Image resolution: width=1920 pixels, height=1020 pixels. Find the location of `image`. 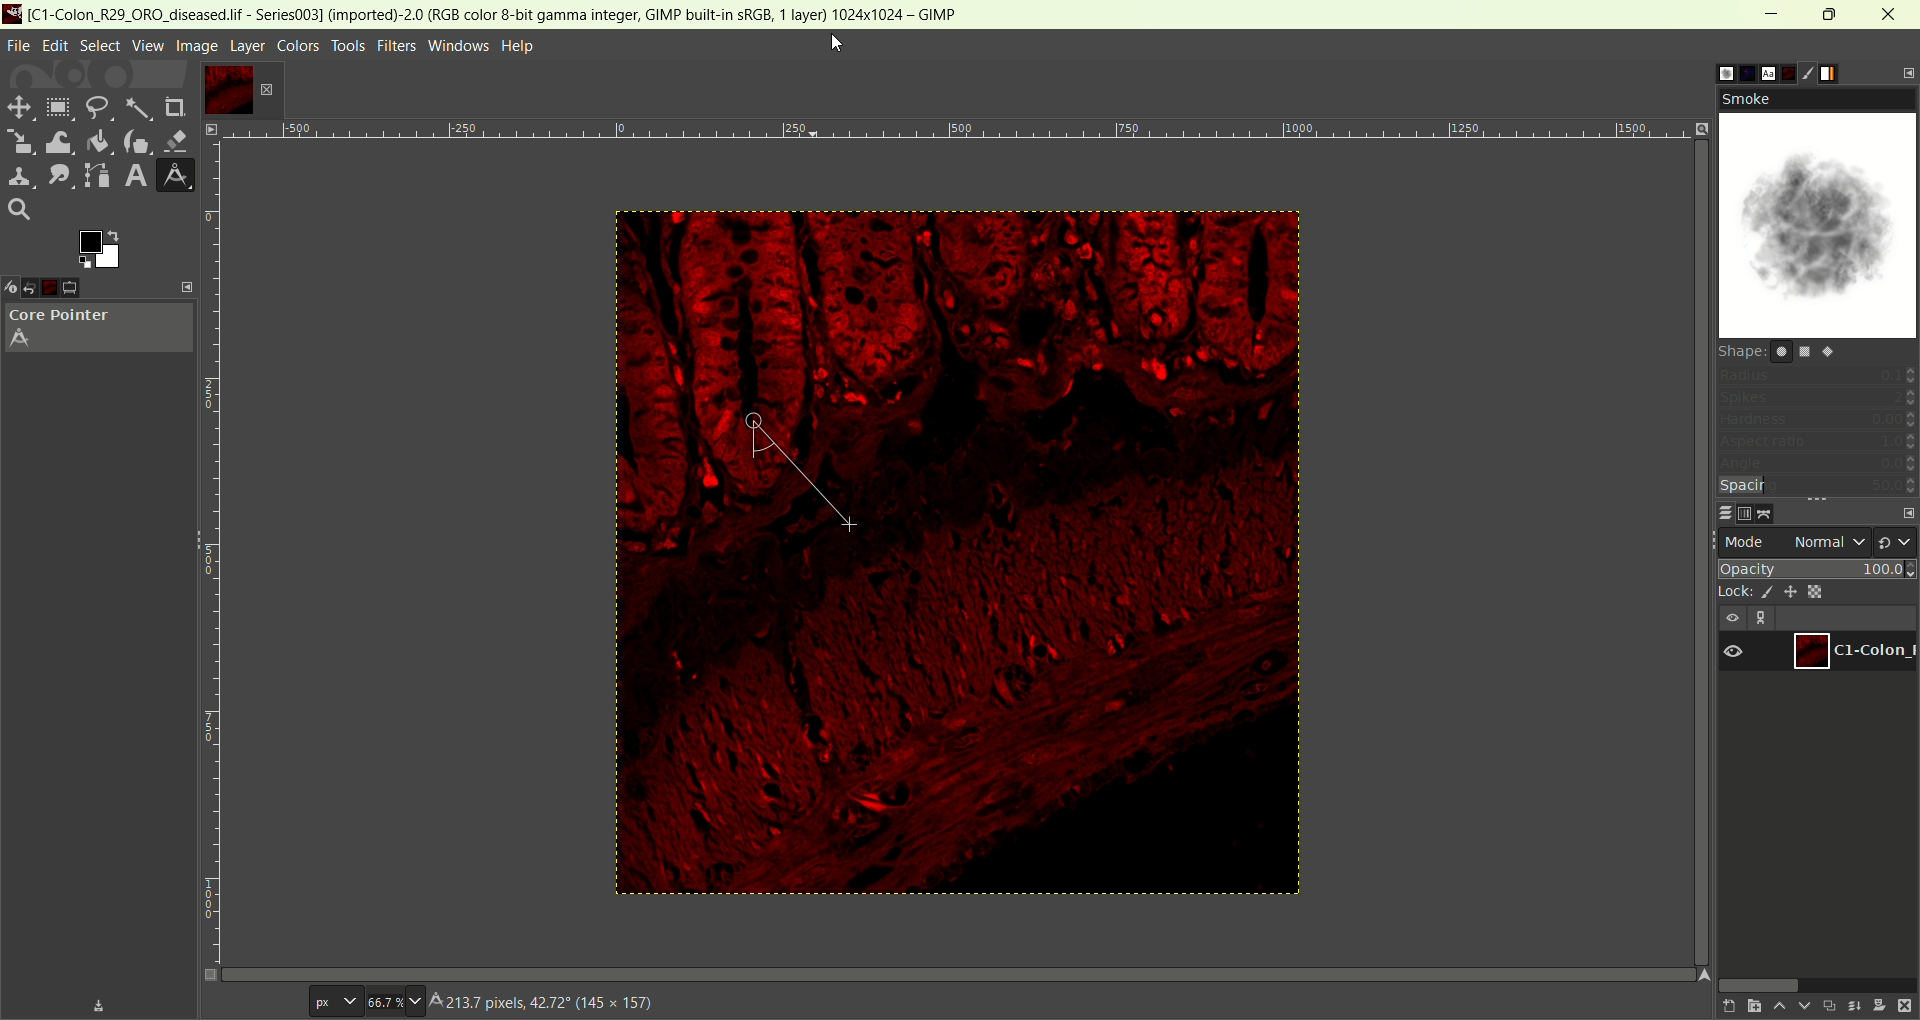

image is located at coordinates (1117, 564).